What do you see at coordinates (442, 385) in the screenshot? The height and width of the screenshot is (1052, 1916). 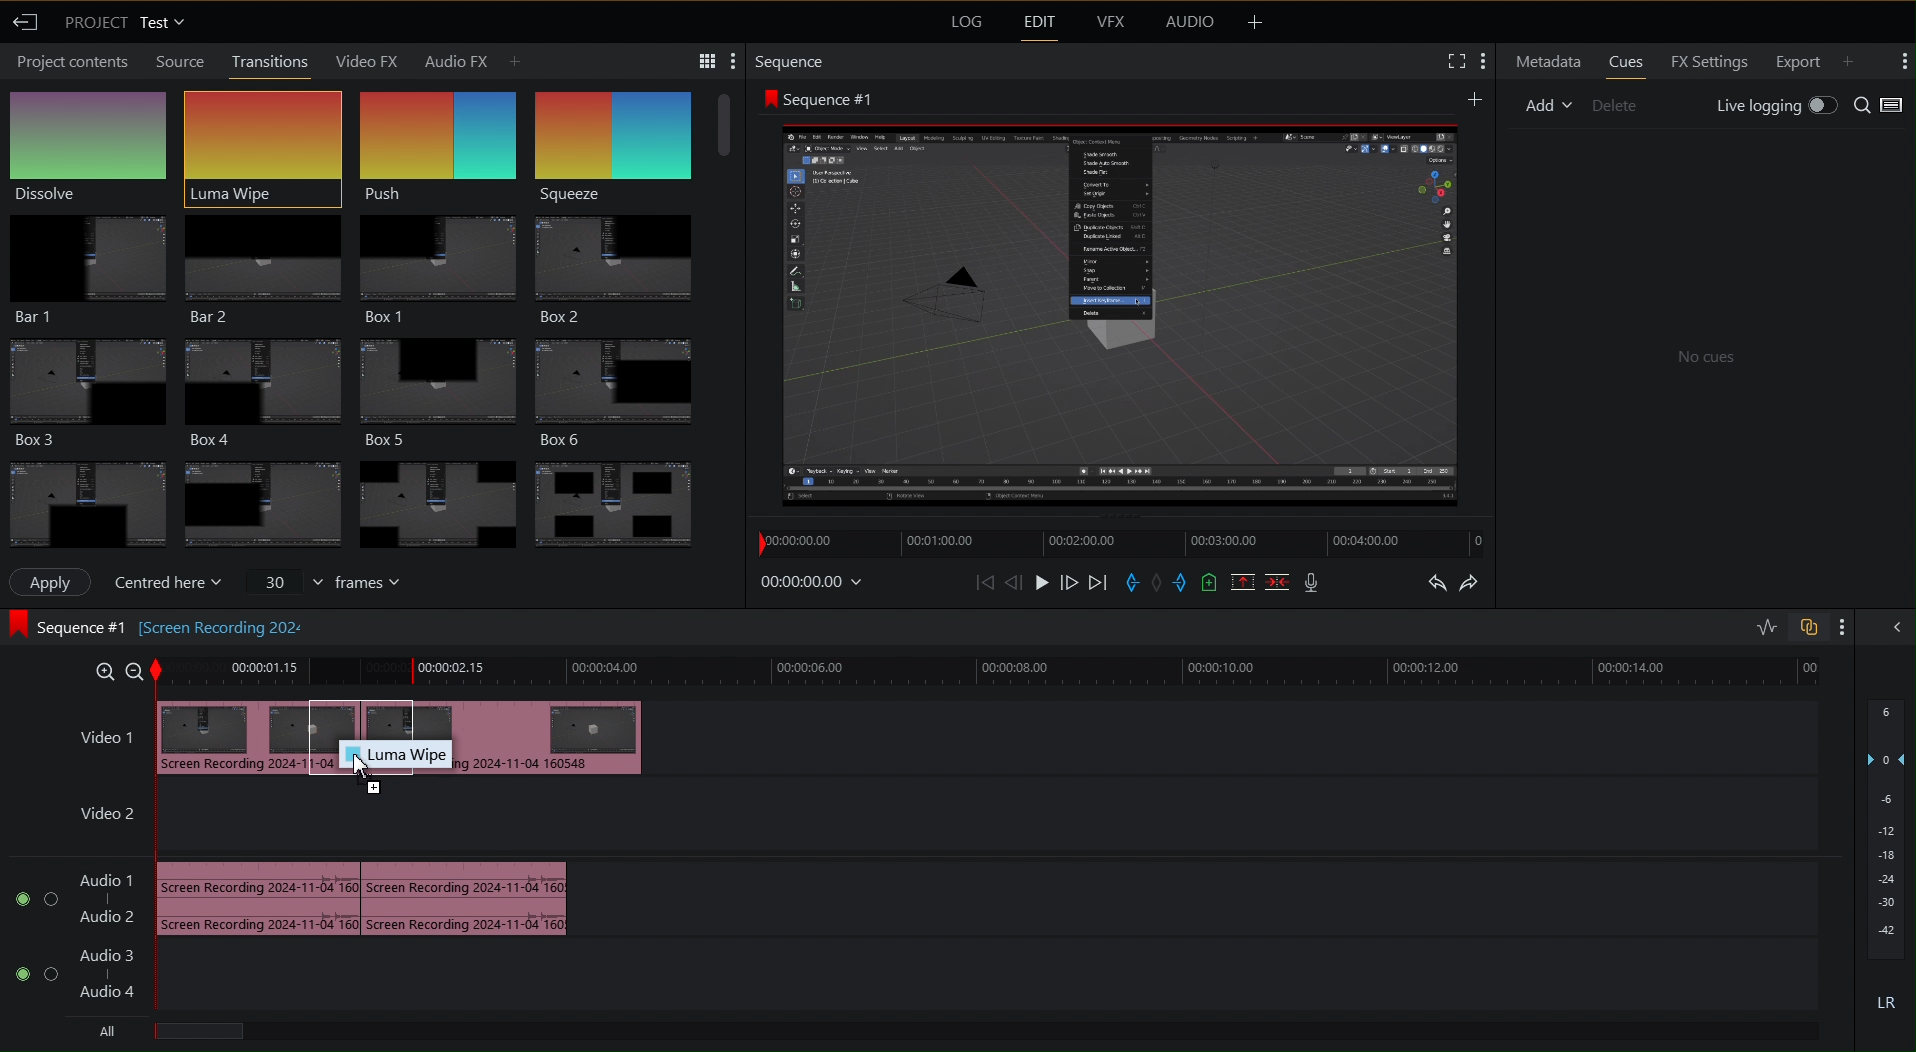 I see `Box 5` at bounding box center [442, 385].